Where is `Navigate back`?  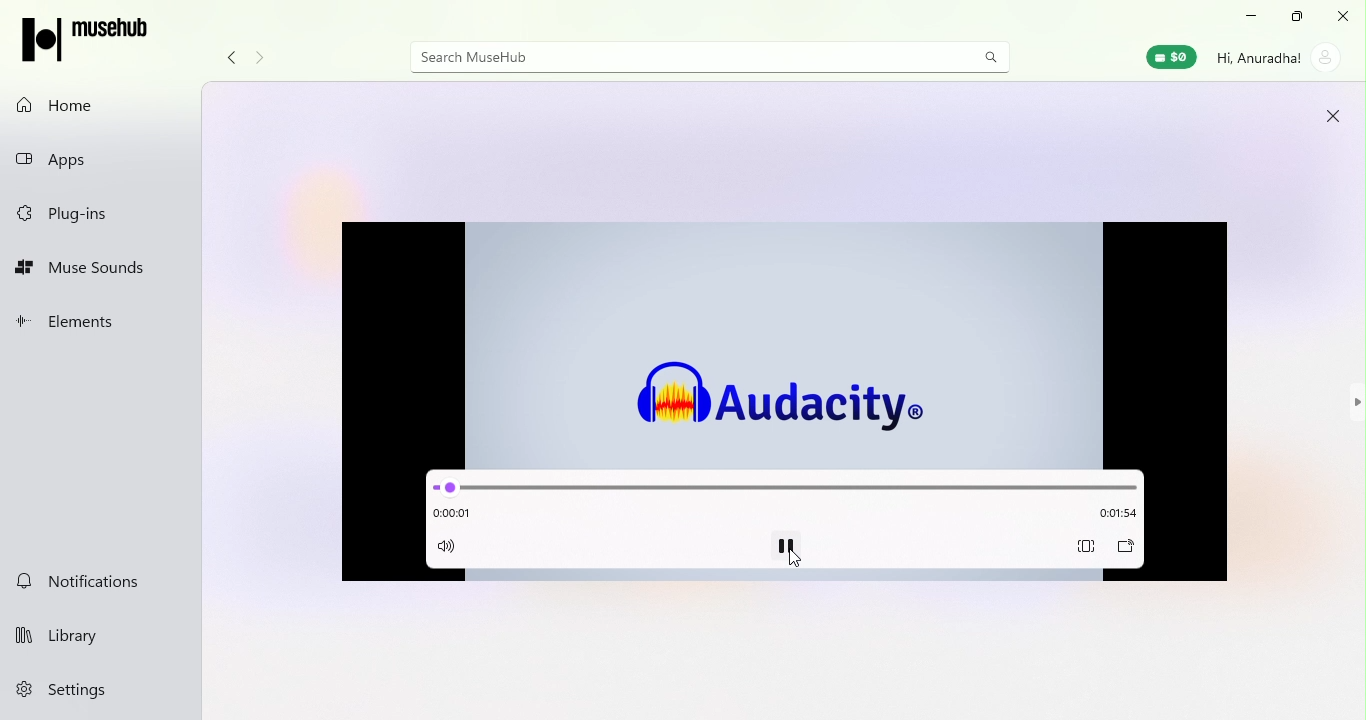
Navigate back is located at coordinates (233, 57).